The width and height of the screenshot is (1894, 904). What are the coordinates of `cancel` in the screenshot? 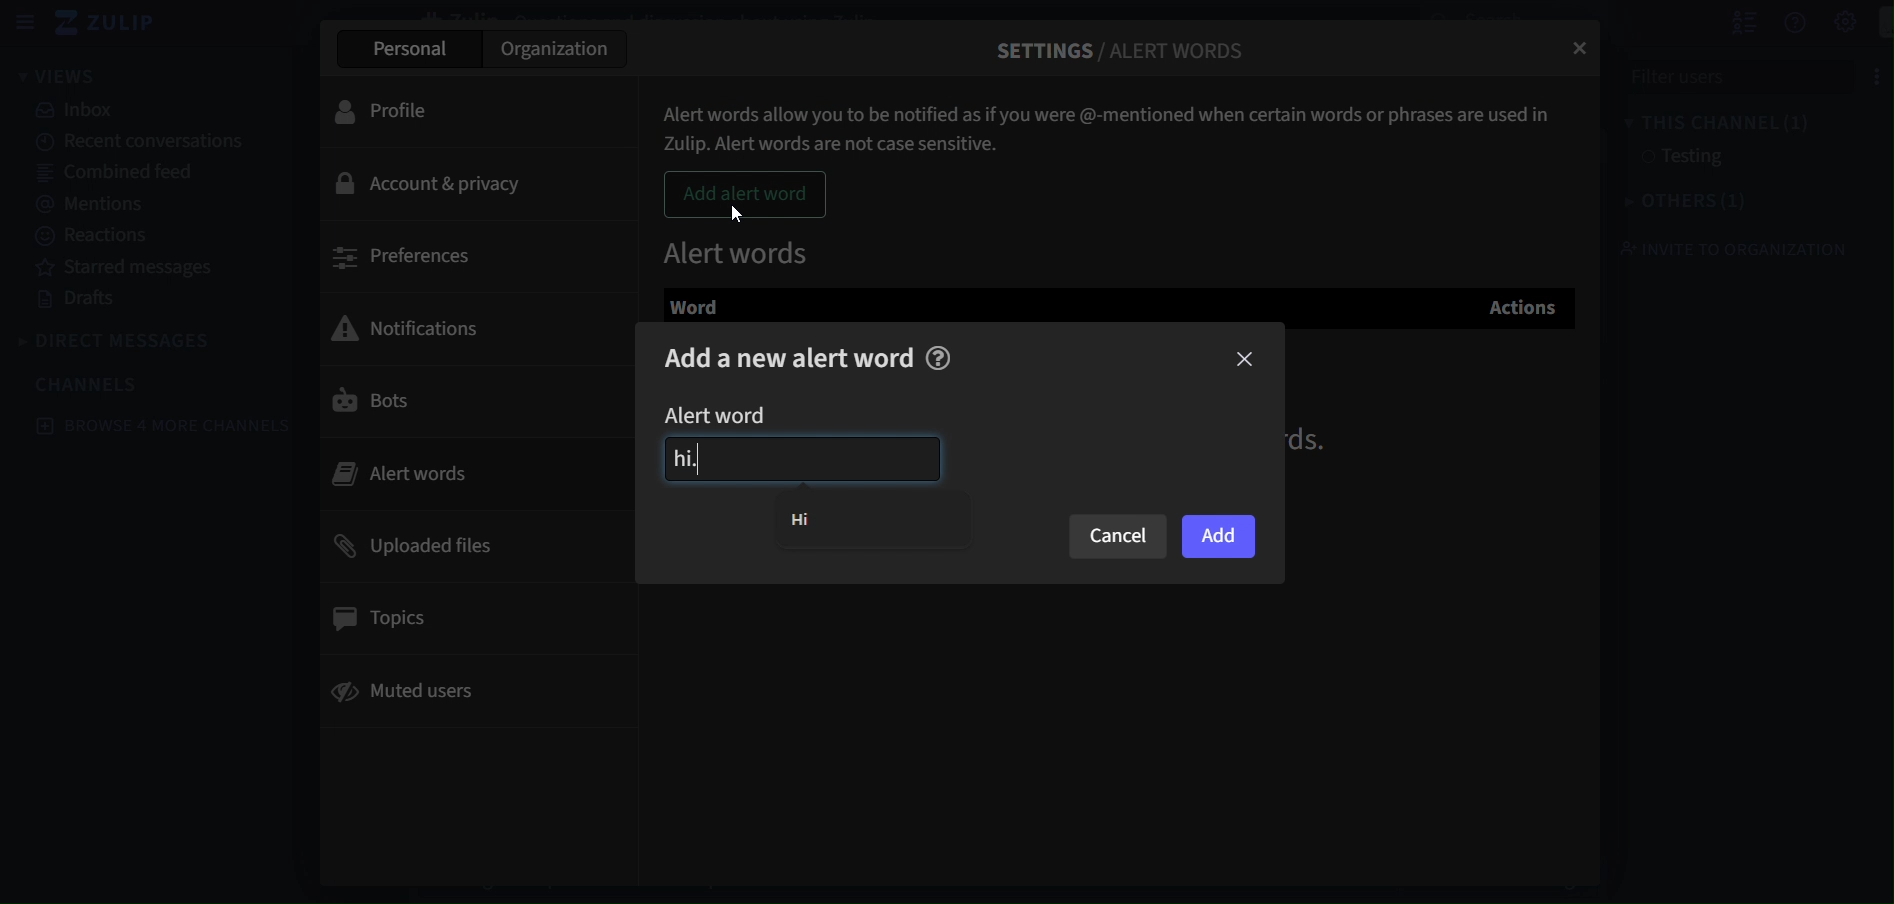 It's located at (1117, 537).